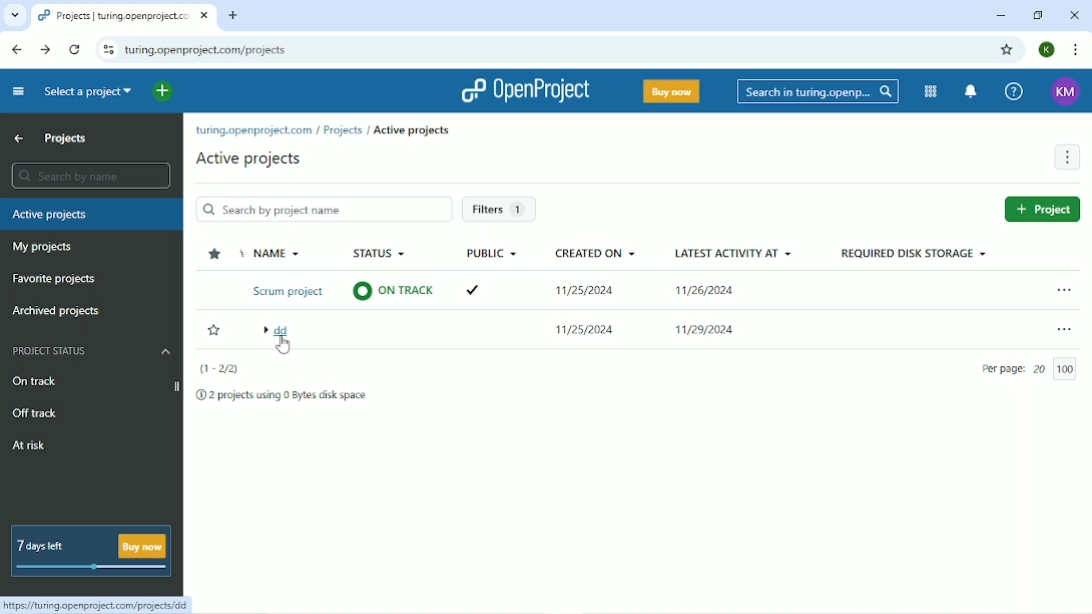 The image size is (1092, 614). I want to click on Search, so click(819, 91).